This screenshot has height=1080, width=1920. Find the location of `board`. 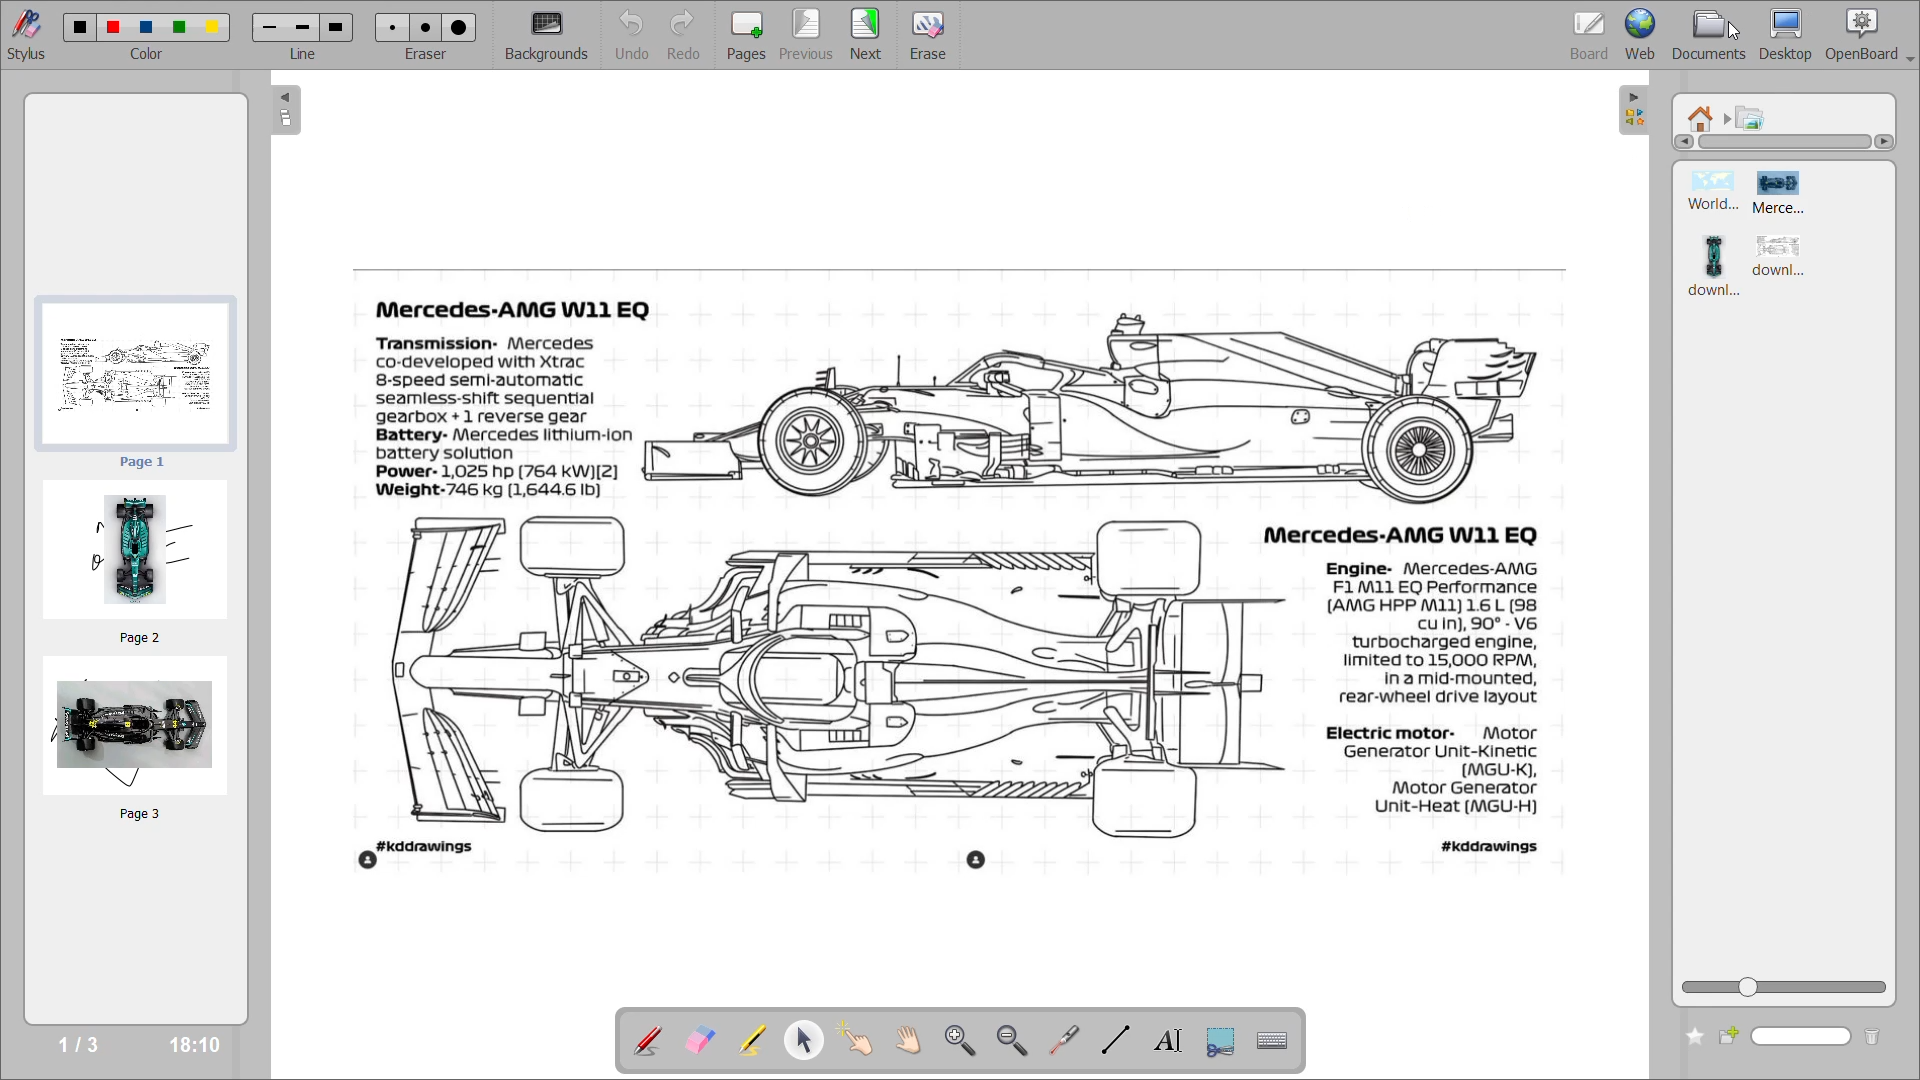

board is located at coordinates (1585, 35).